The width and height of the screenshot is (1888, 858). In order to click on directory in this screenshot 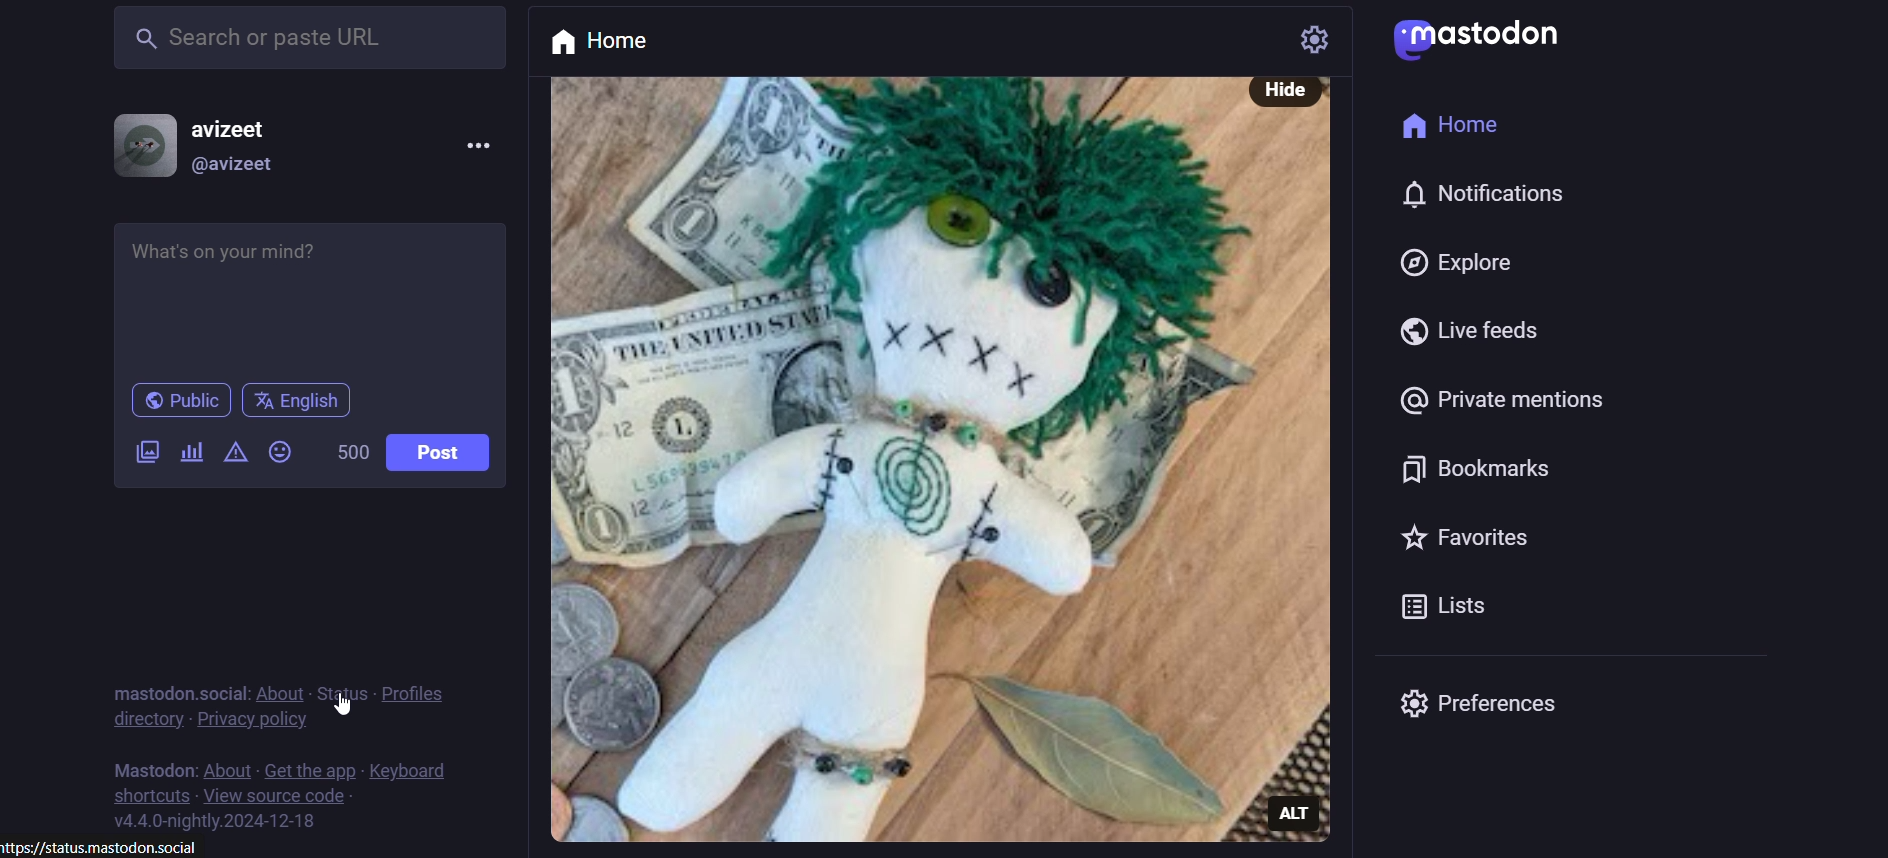, I will do `click(145, 719)`.